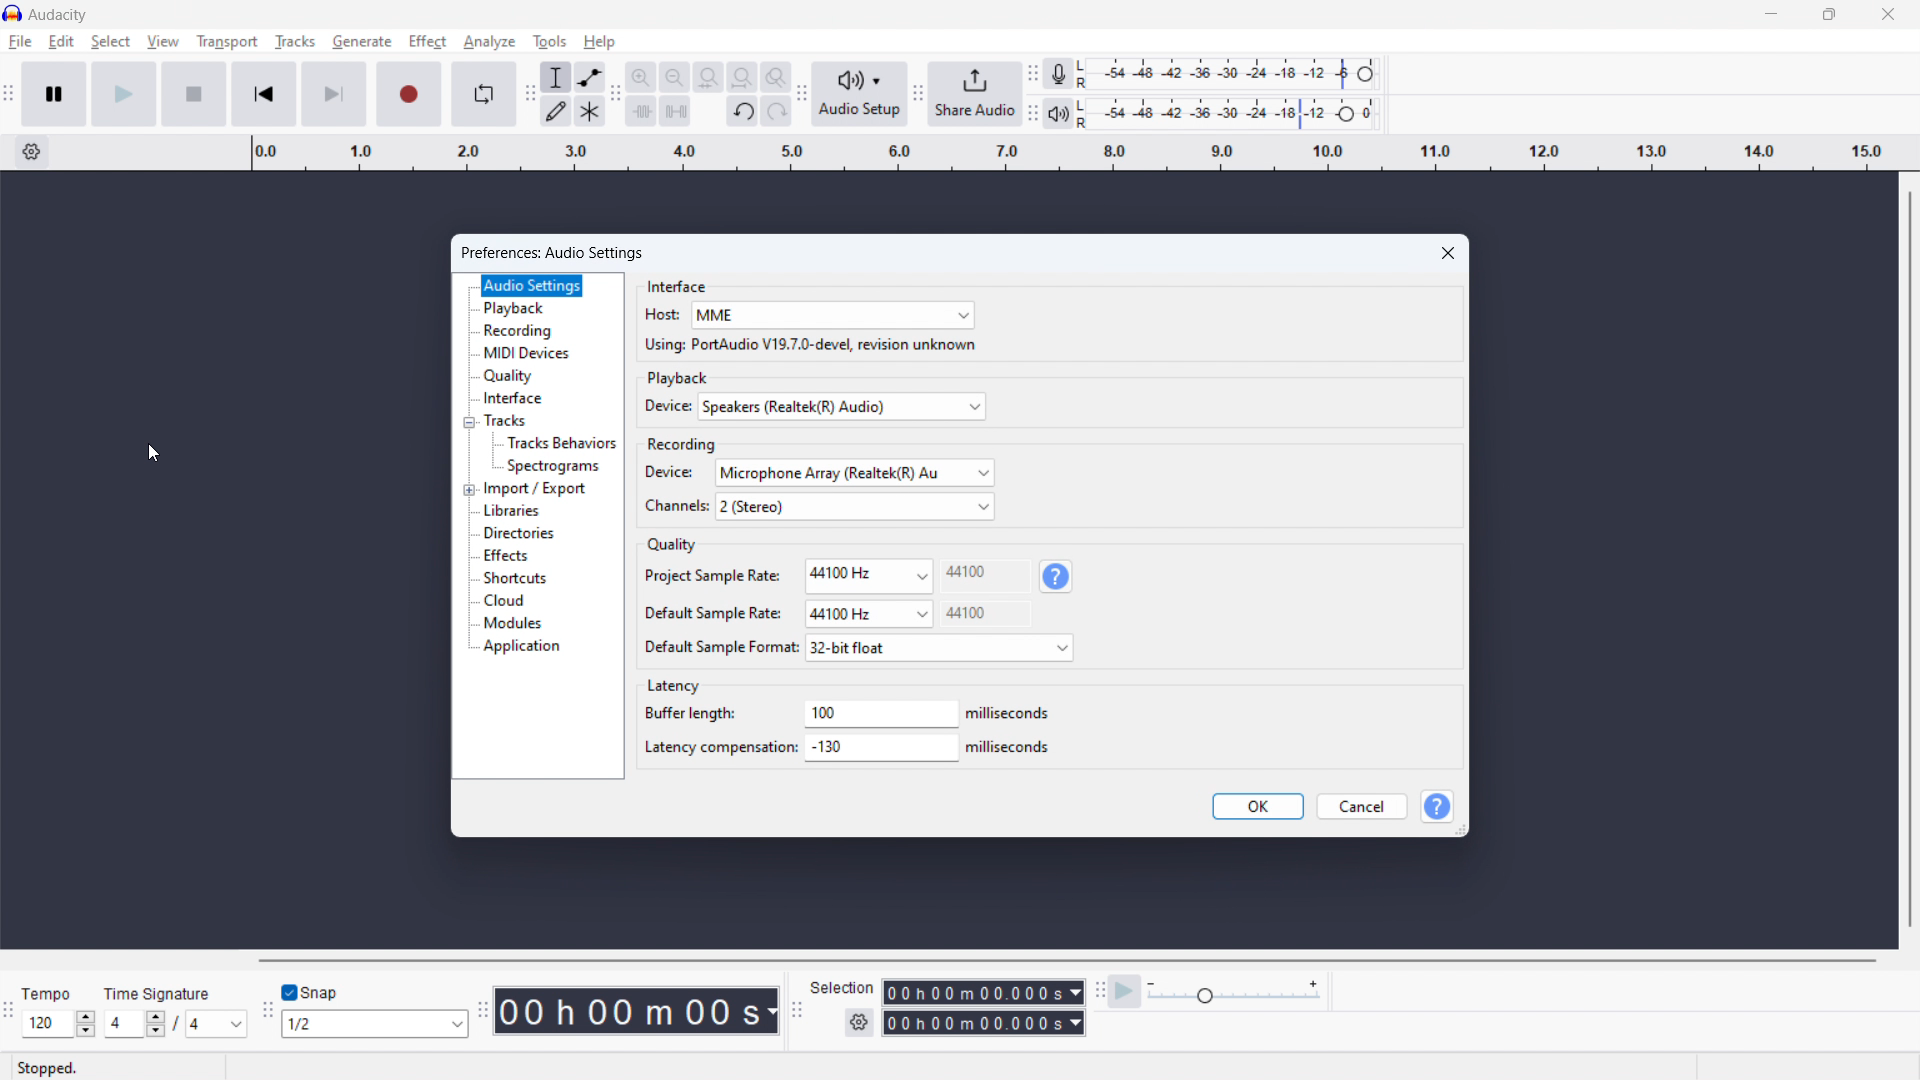  What do you see at coordinates (516, 398) in the screenshot?
I see `interface` at bounding box center [516, 398].